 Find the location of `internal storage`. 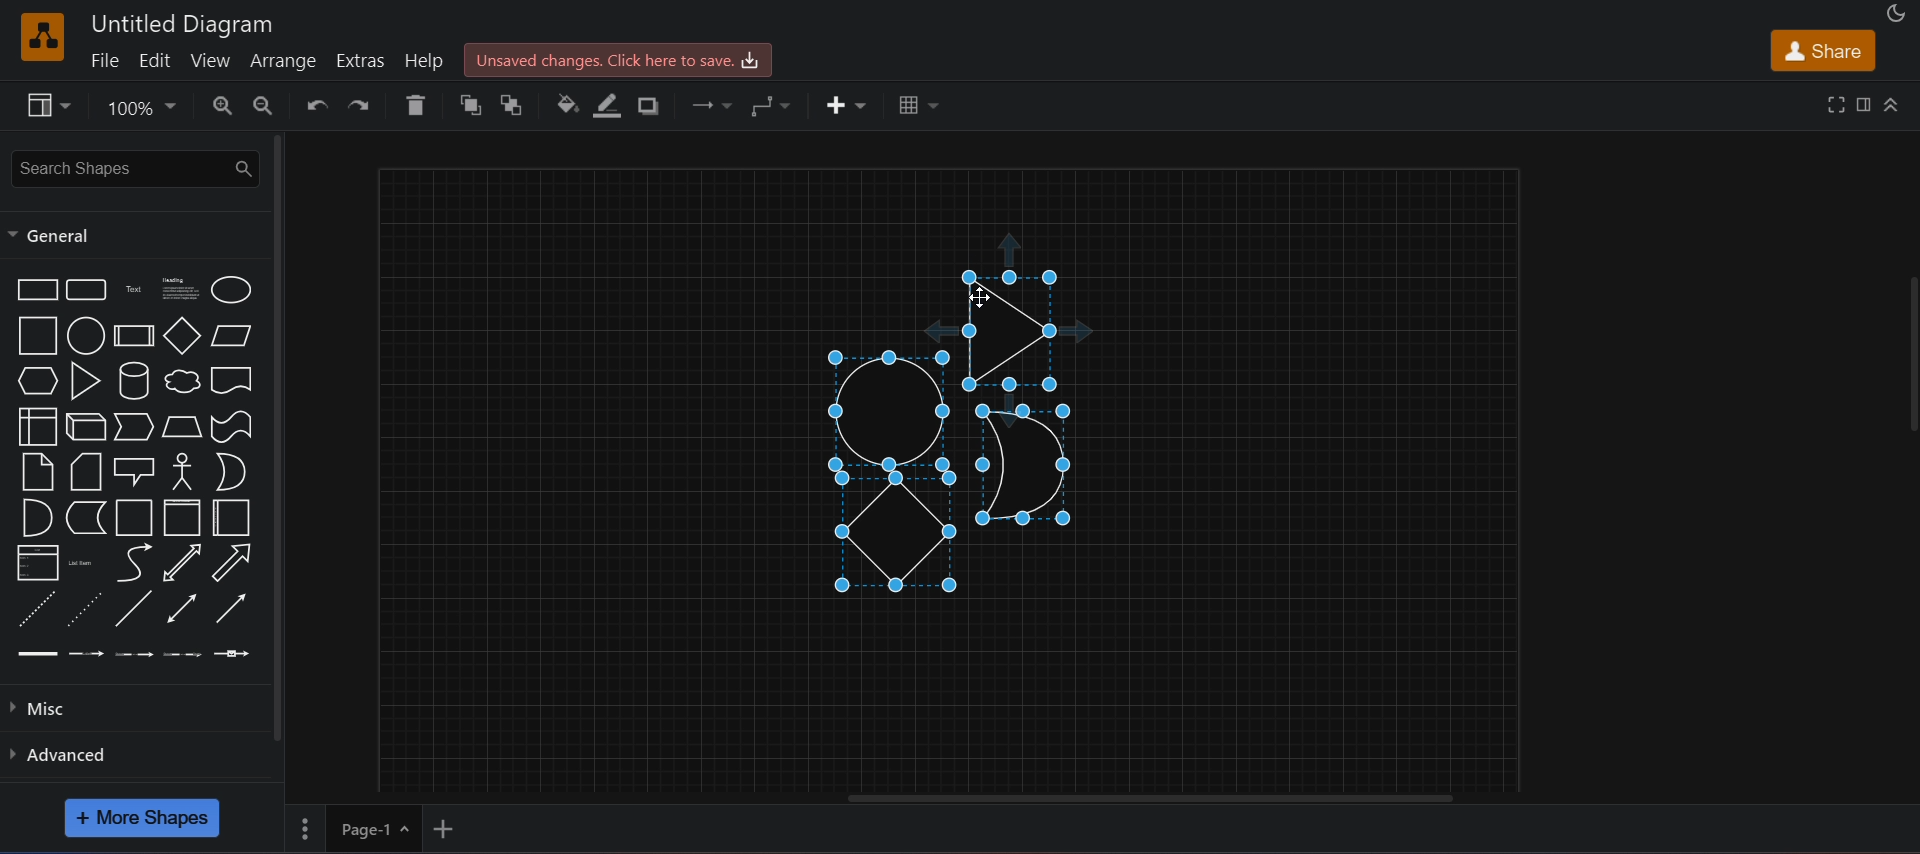

internal storage is located at coordinates (37, 426).